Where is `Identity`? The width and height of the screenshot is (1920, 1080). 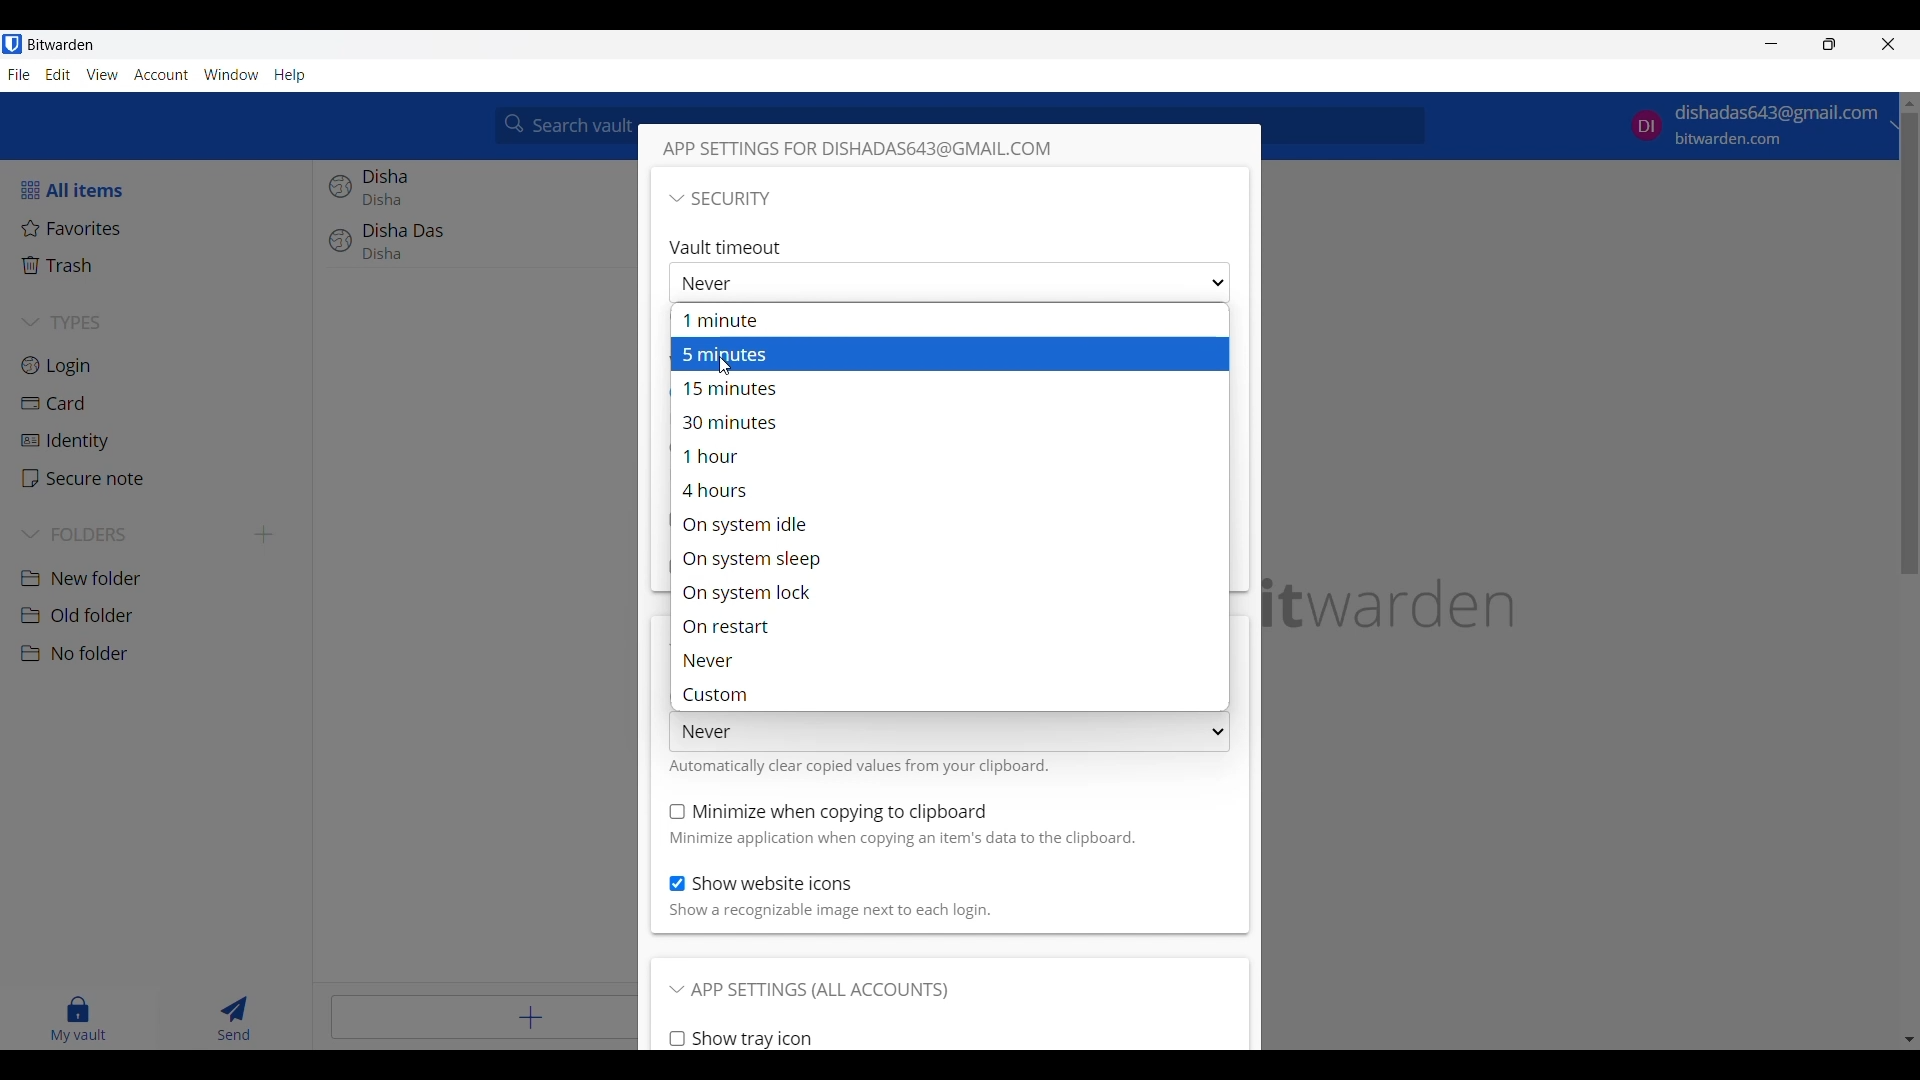 Identity is located at coordinates (160, 442).